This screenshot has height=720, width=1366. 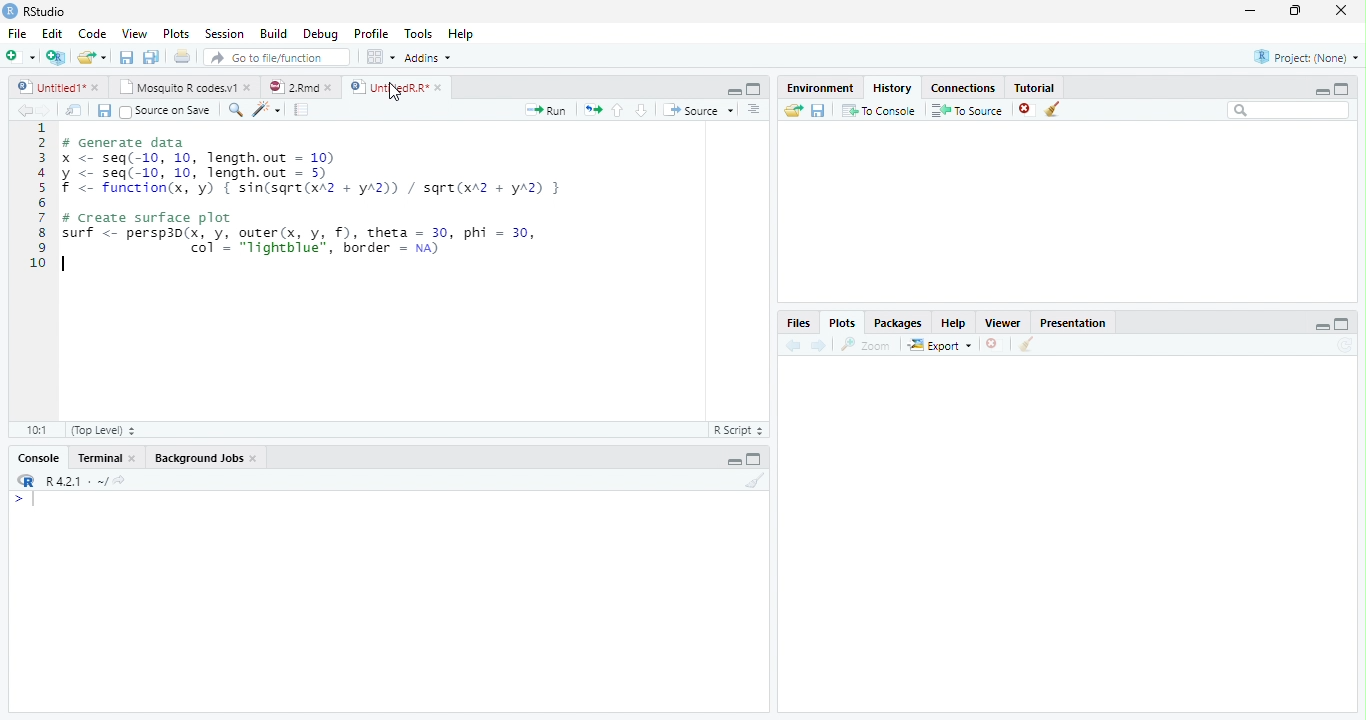 I want to click on Plots, so click(x=175, y=33).